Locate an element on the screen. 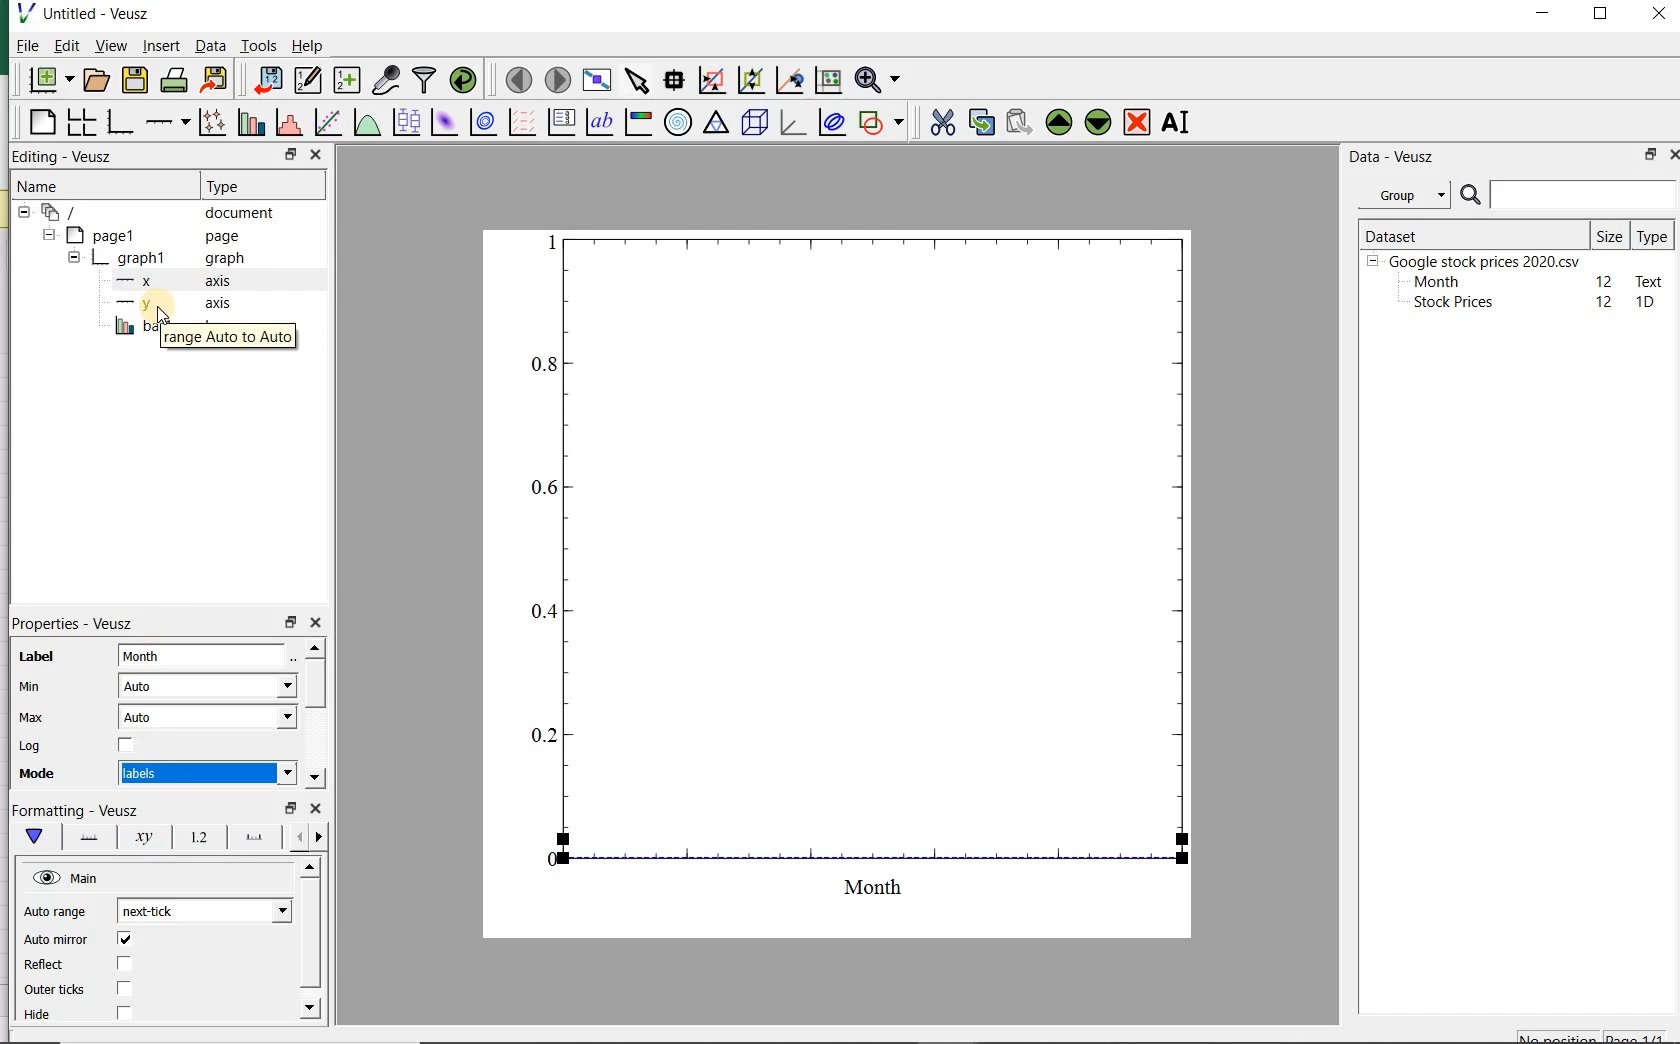 The width and height of the screenshot is (1680, 1044). main formatting is located at coordinates (30, 836).